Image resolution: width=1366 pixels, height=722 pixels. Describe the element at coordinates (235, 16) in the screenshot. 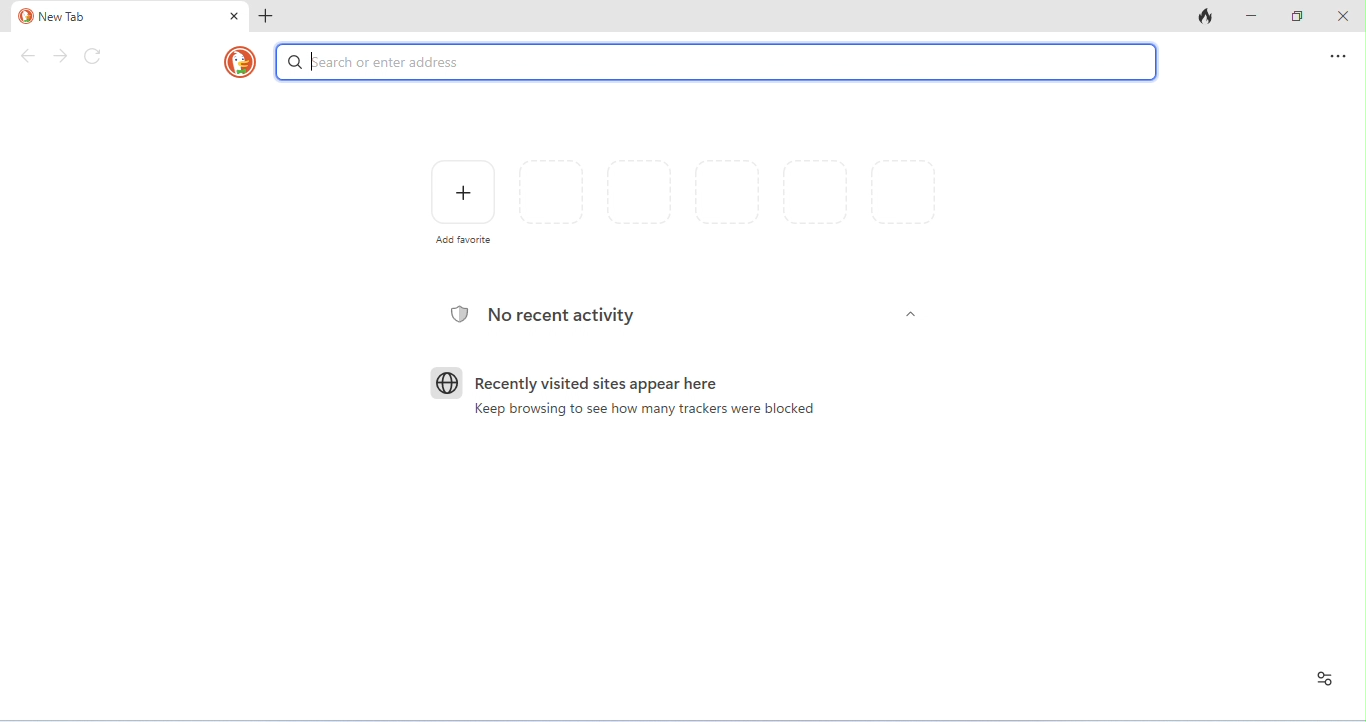

I see `close` at that location.